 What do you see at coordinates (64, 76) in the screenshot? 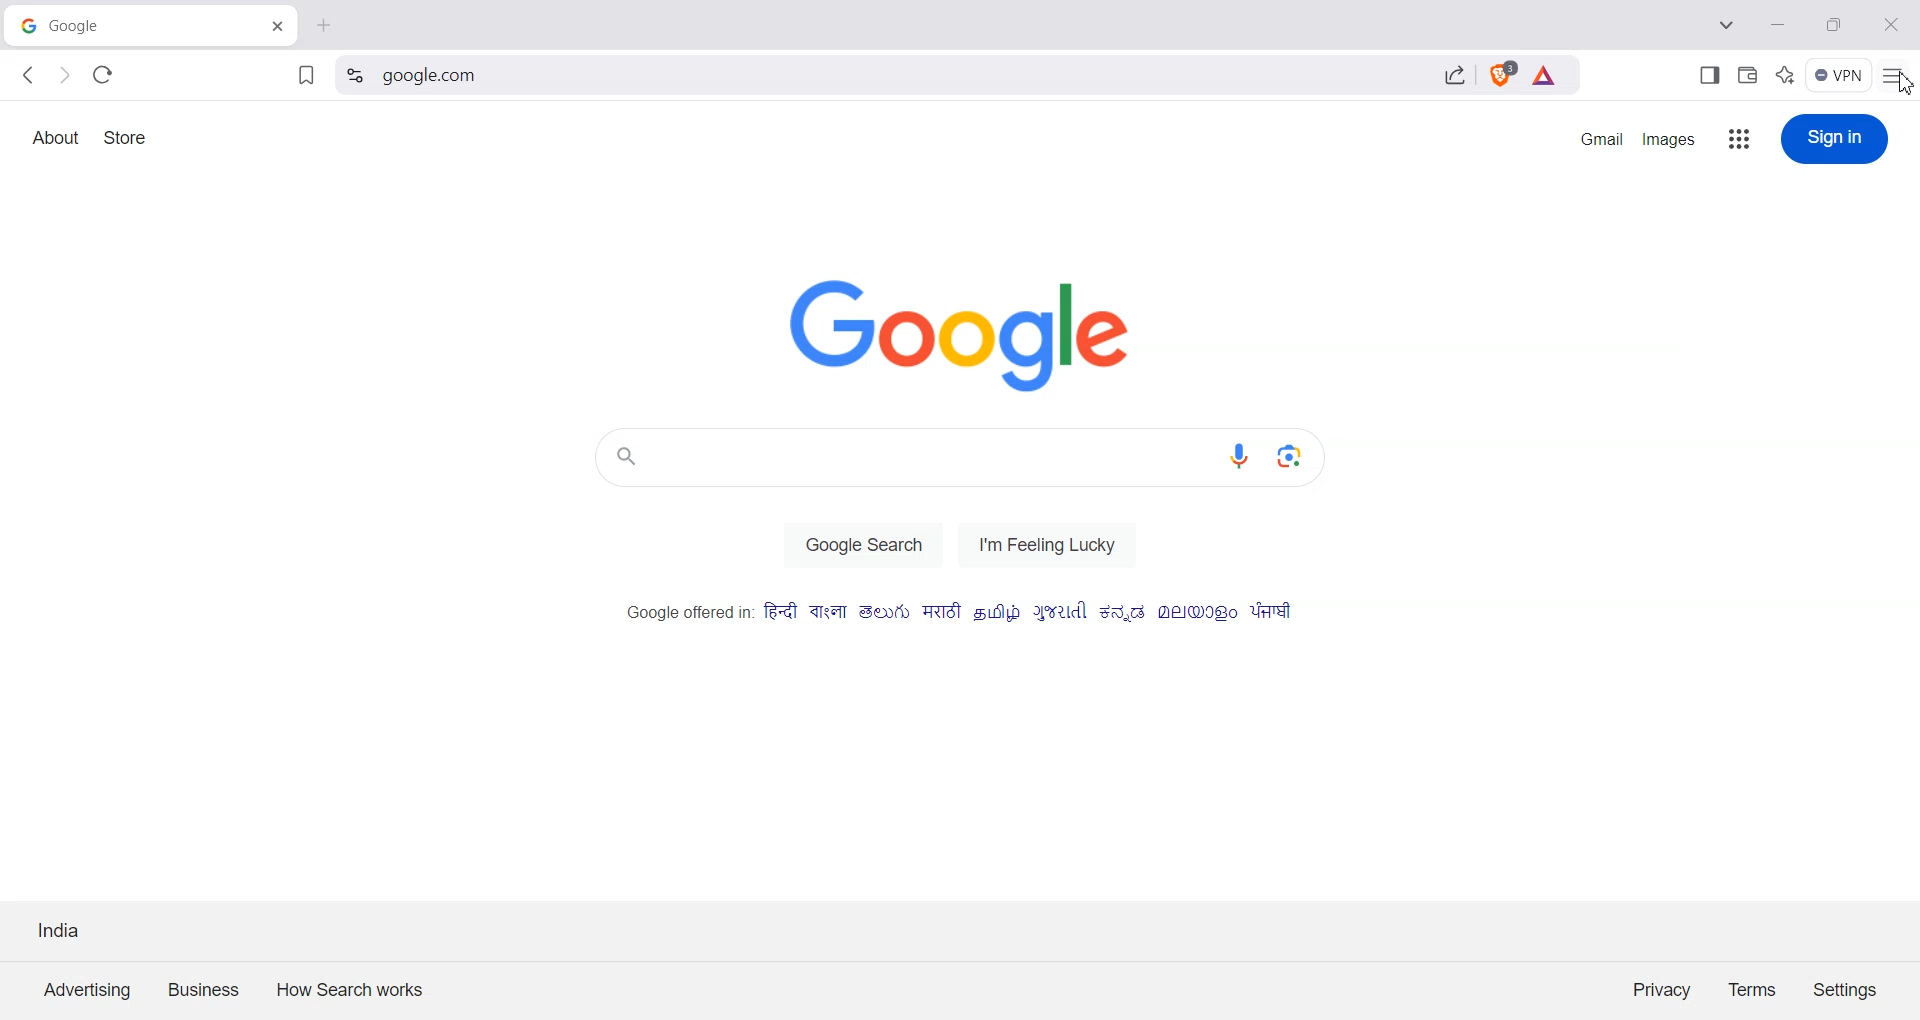
I see `Forward` at bounding box center [64, 76].